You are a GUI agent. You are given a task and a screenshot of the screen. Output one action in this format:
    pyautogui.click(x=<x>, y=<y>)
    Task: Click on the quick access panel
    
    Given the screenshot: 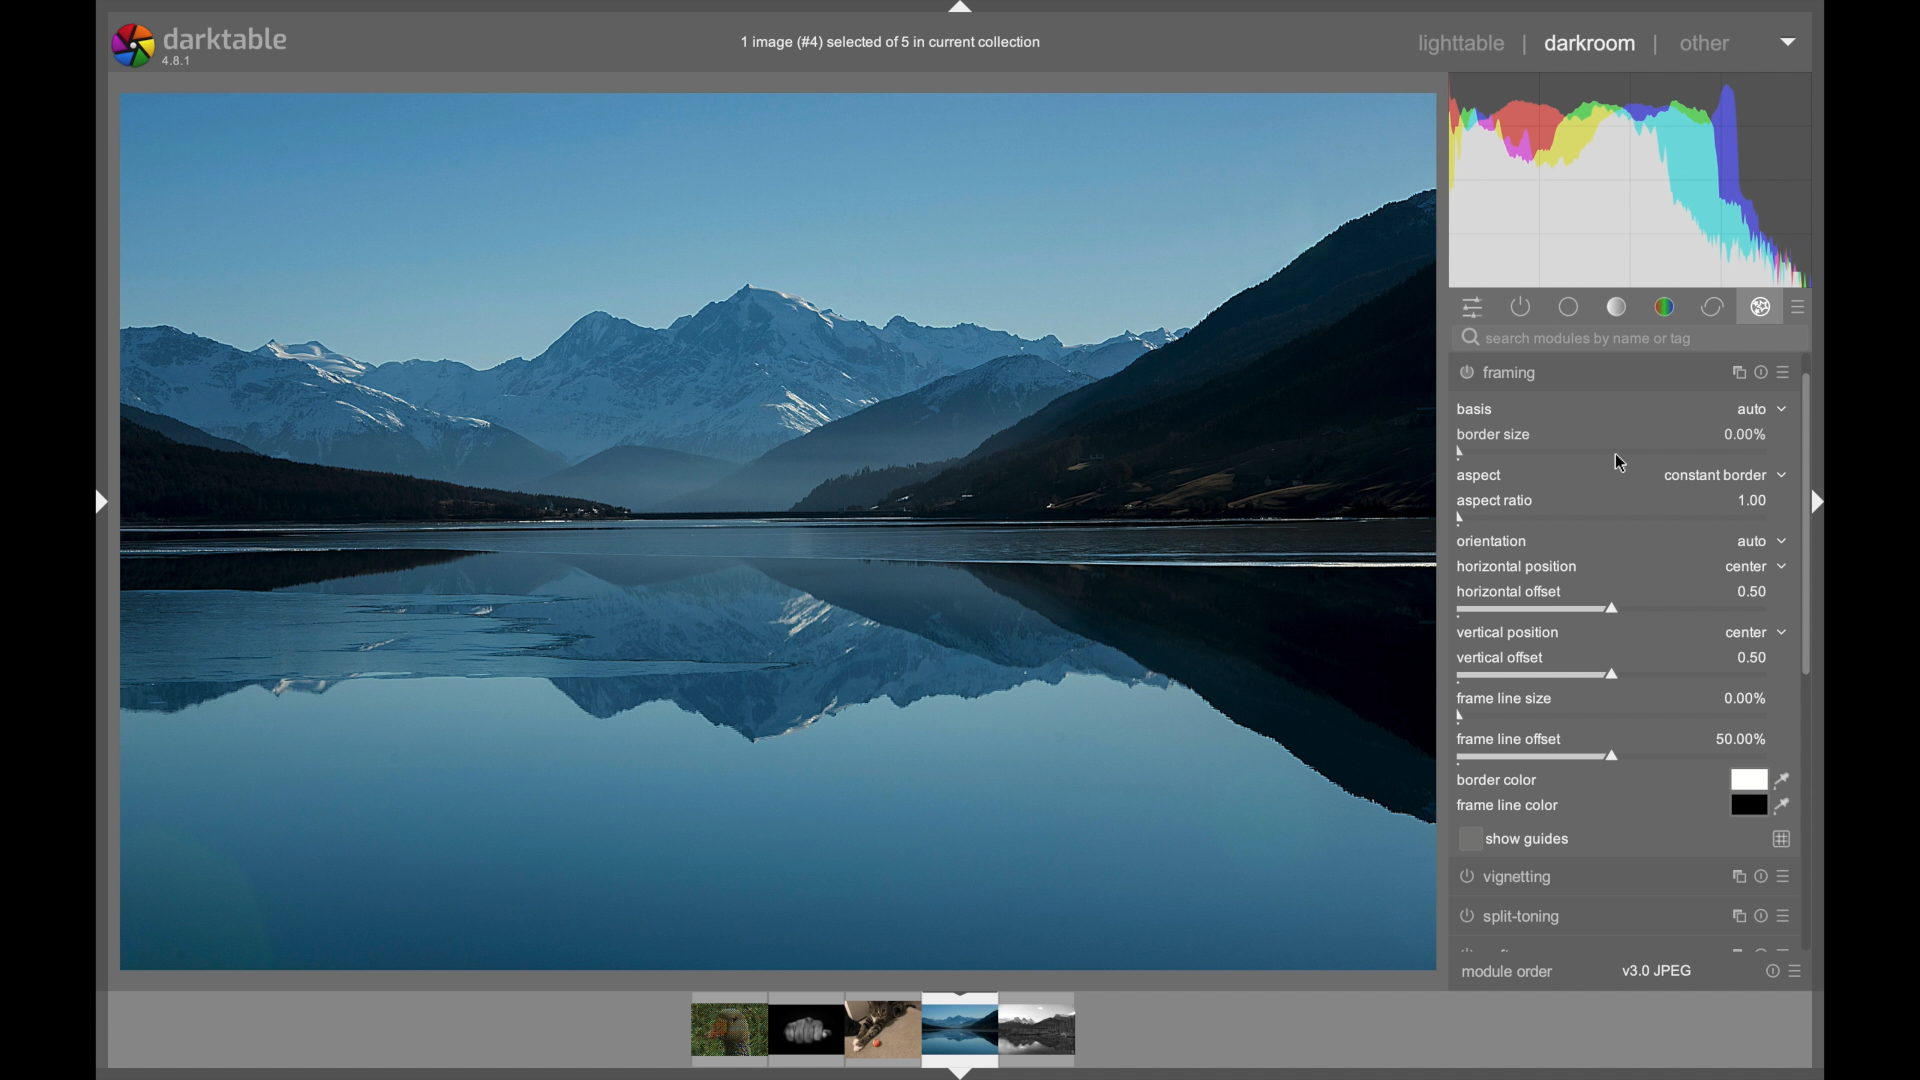 What is the action you would take?
    pyautogui.click(x=1474, y=309)
    